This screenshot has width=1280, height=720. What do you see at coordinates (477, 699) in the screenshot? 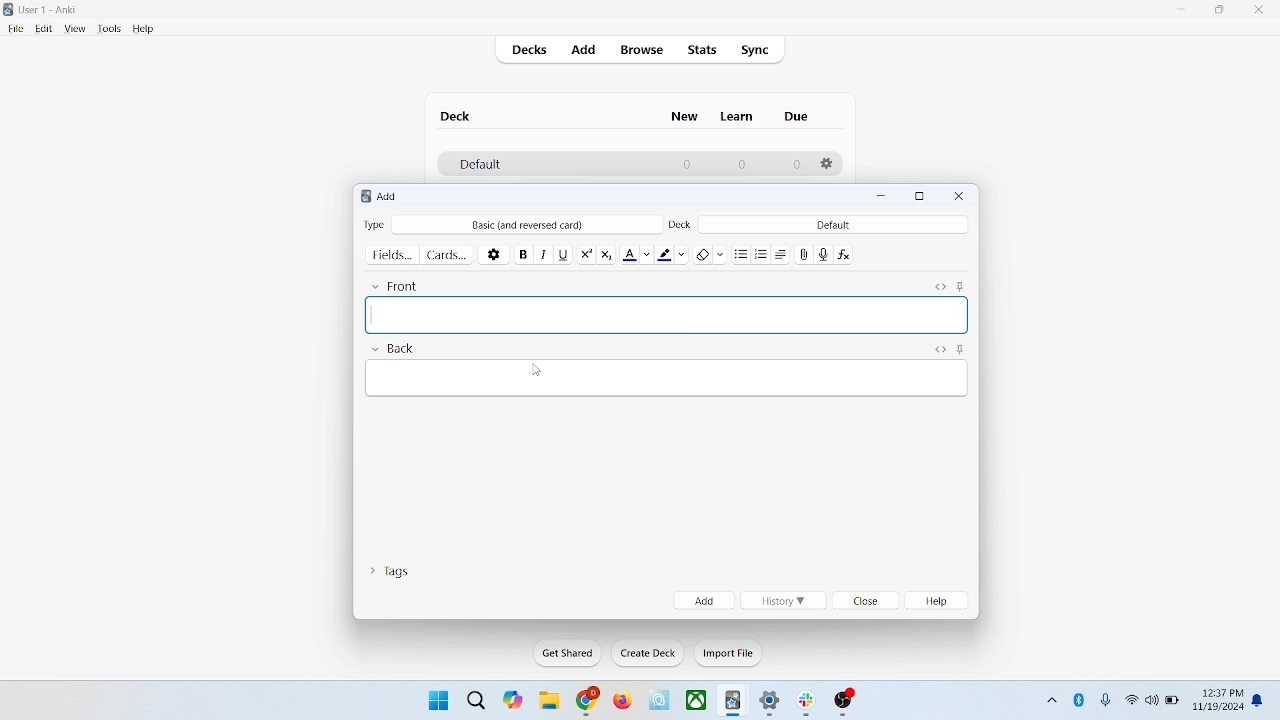
I see `search` at bounding box center [477, 699].